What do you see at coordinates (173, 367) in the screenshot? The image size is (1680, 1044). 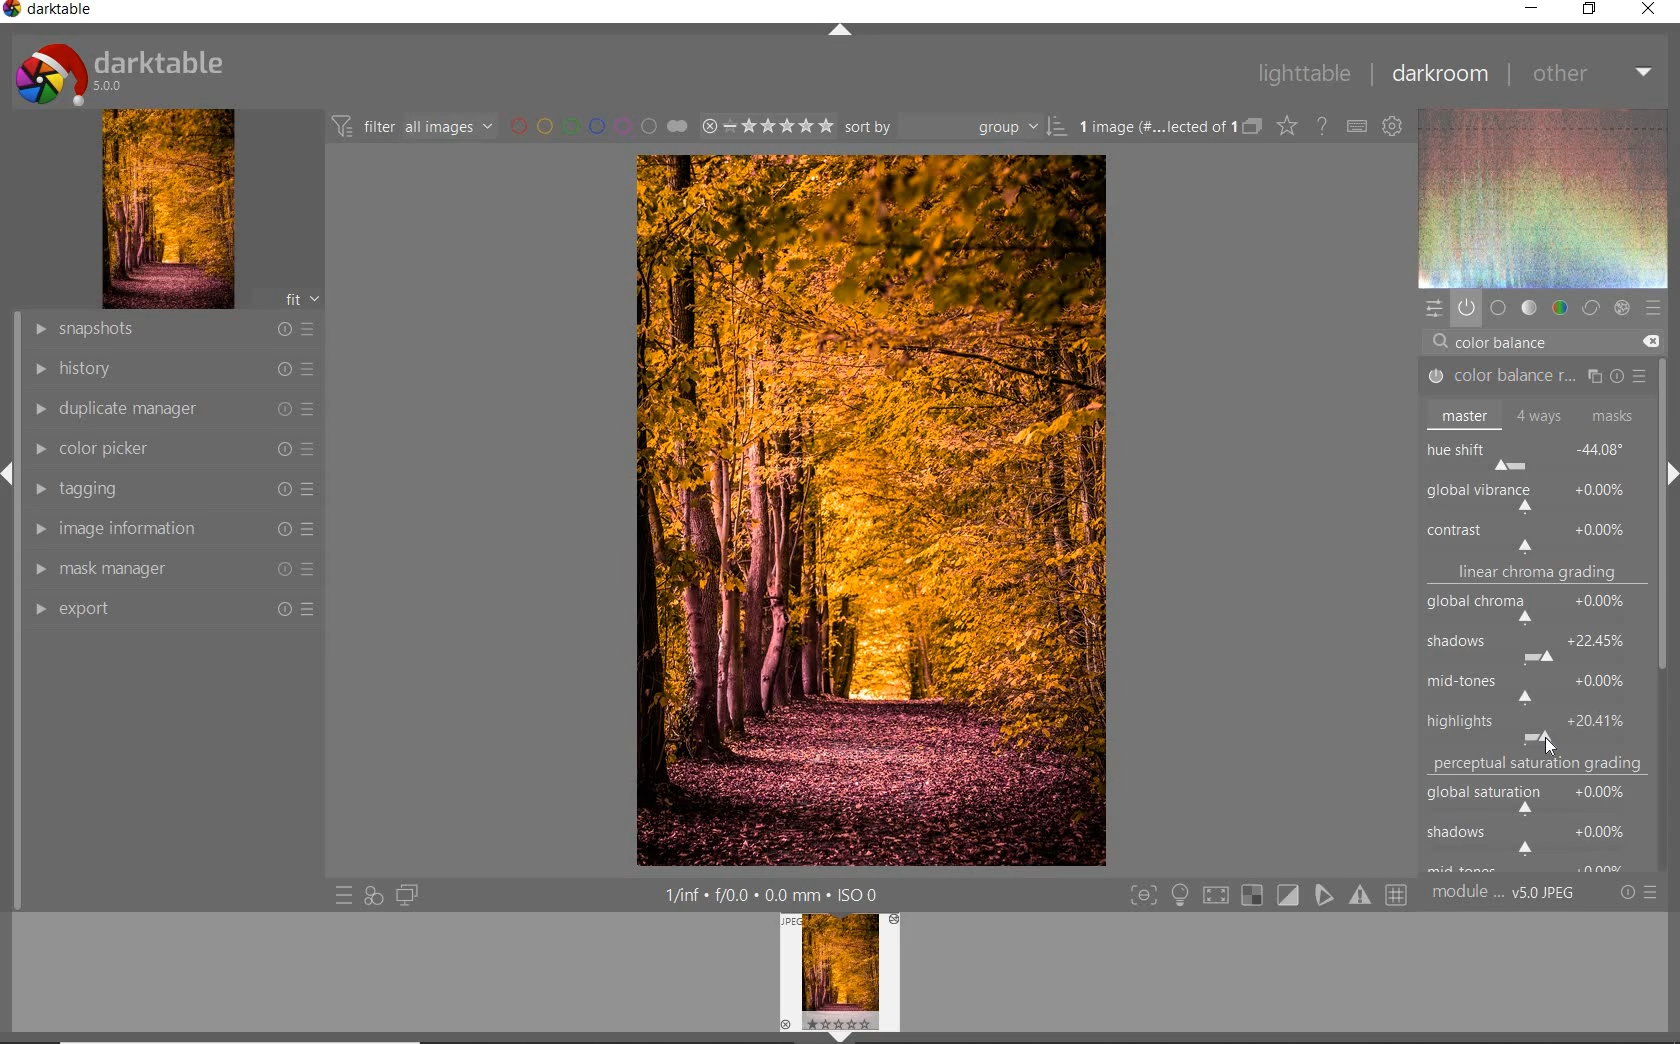 I see `history` at bounding box center [173, 367].